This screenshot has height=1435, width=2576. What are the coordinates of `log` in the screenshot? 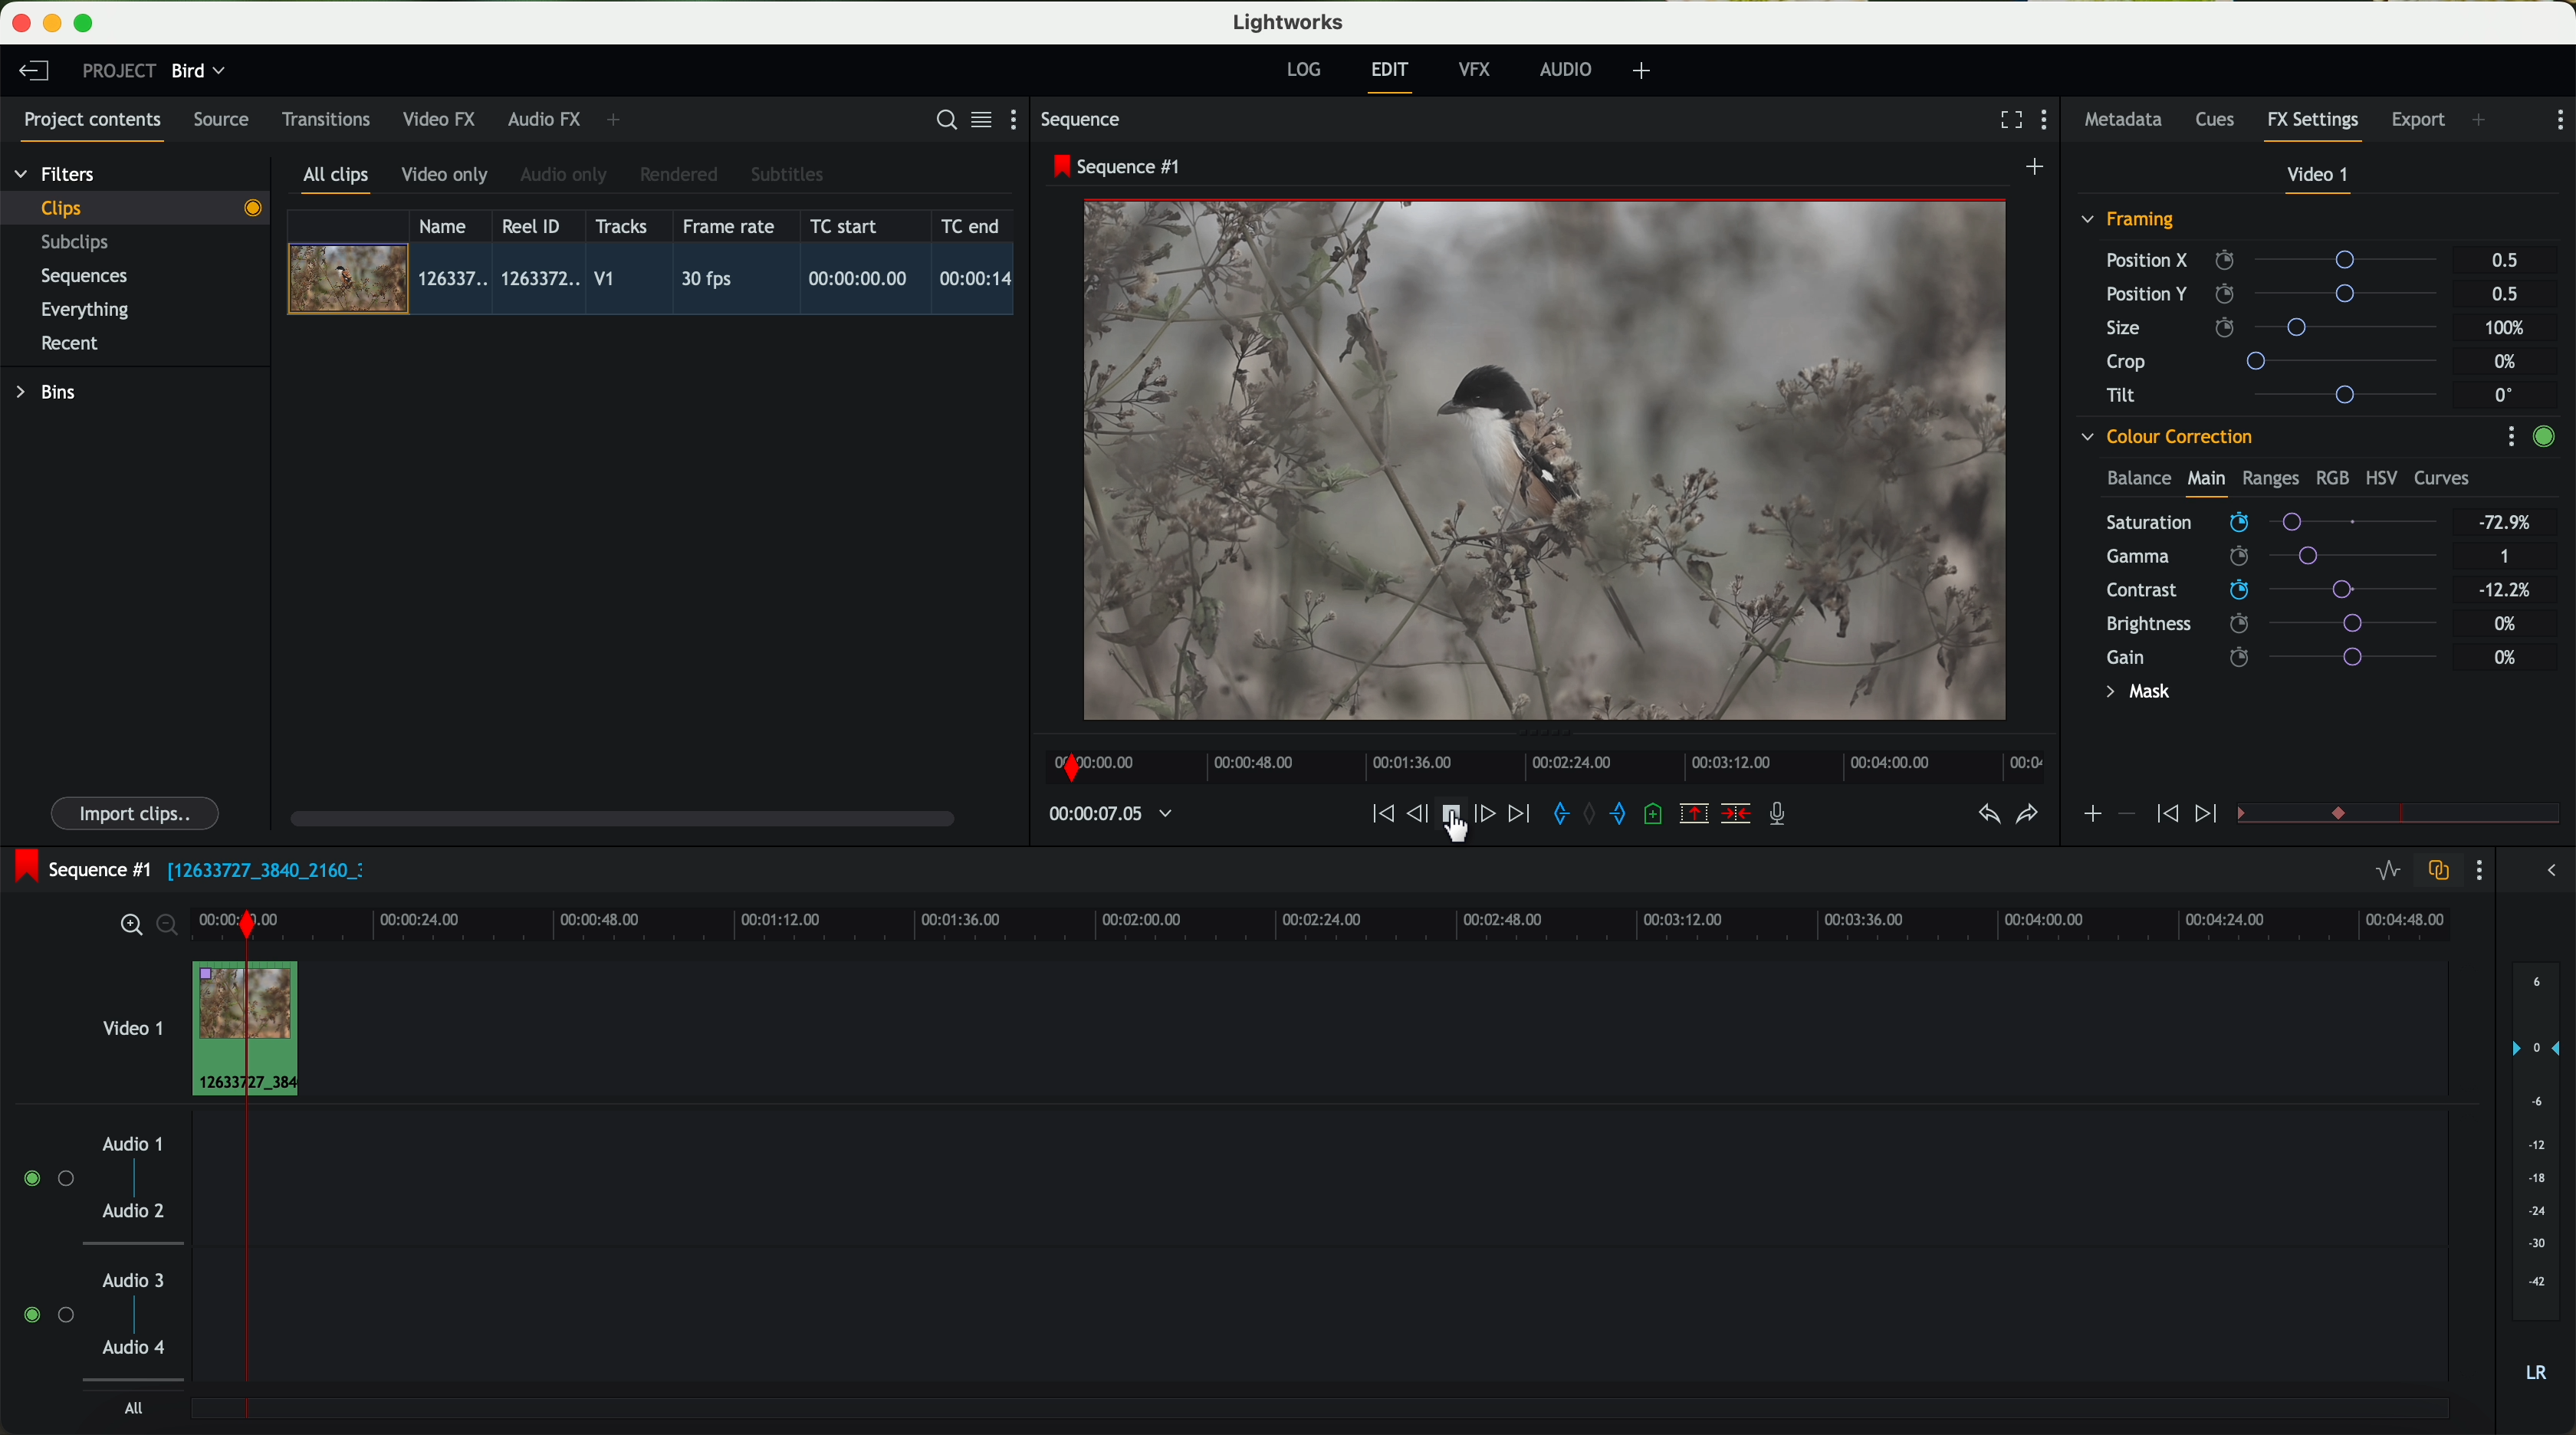 It's located at (1303, 70).